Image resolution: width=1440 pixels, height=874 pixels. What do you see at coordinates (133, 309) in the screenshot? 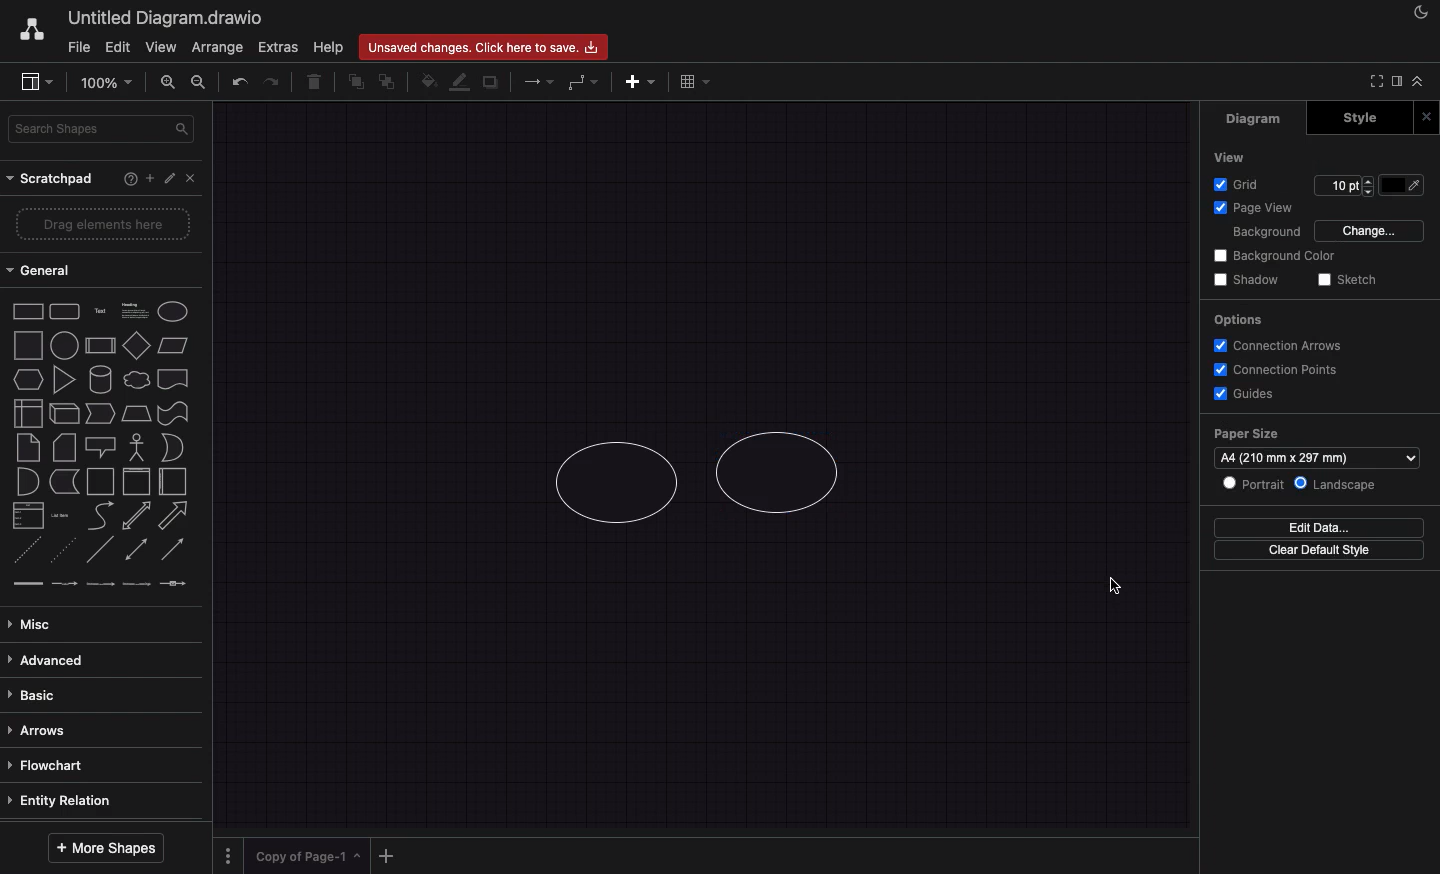
I see `heading` at bounding box center [133, 309].